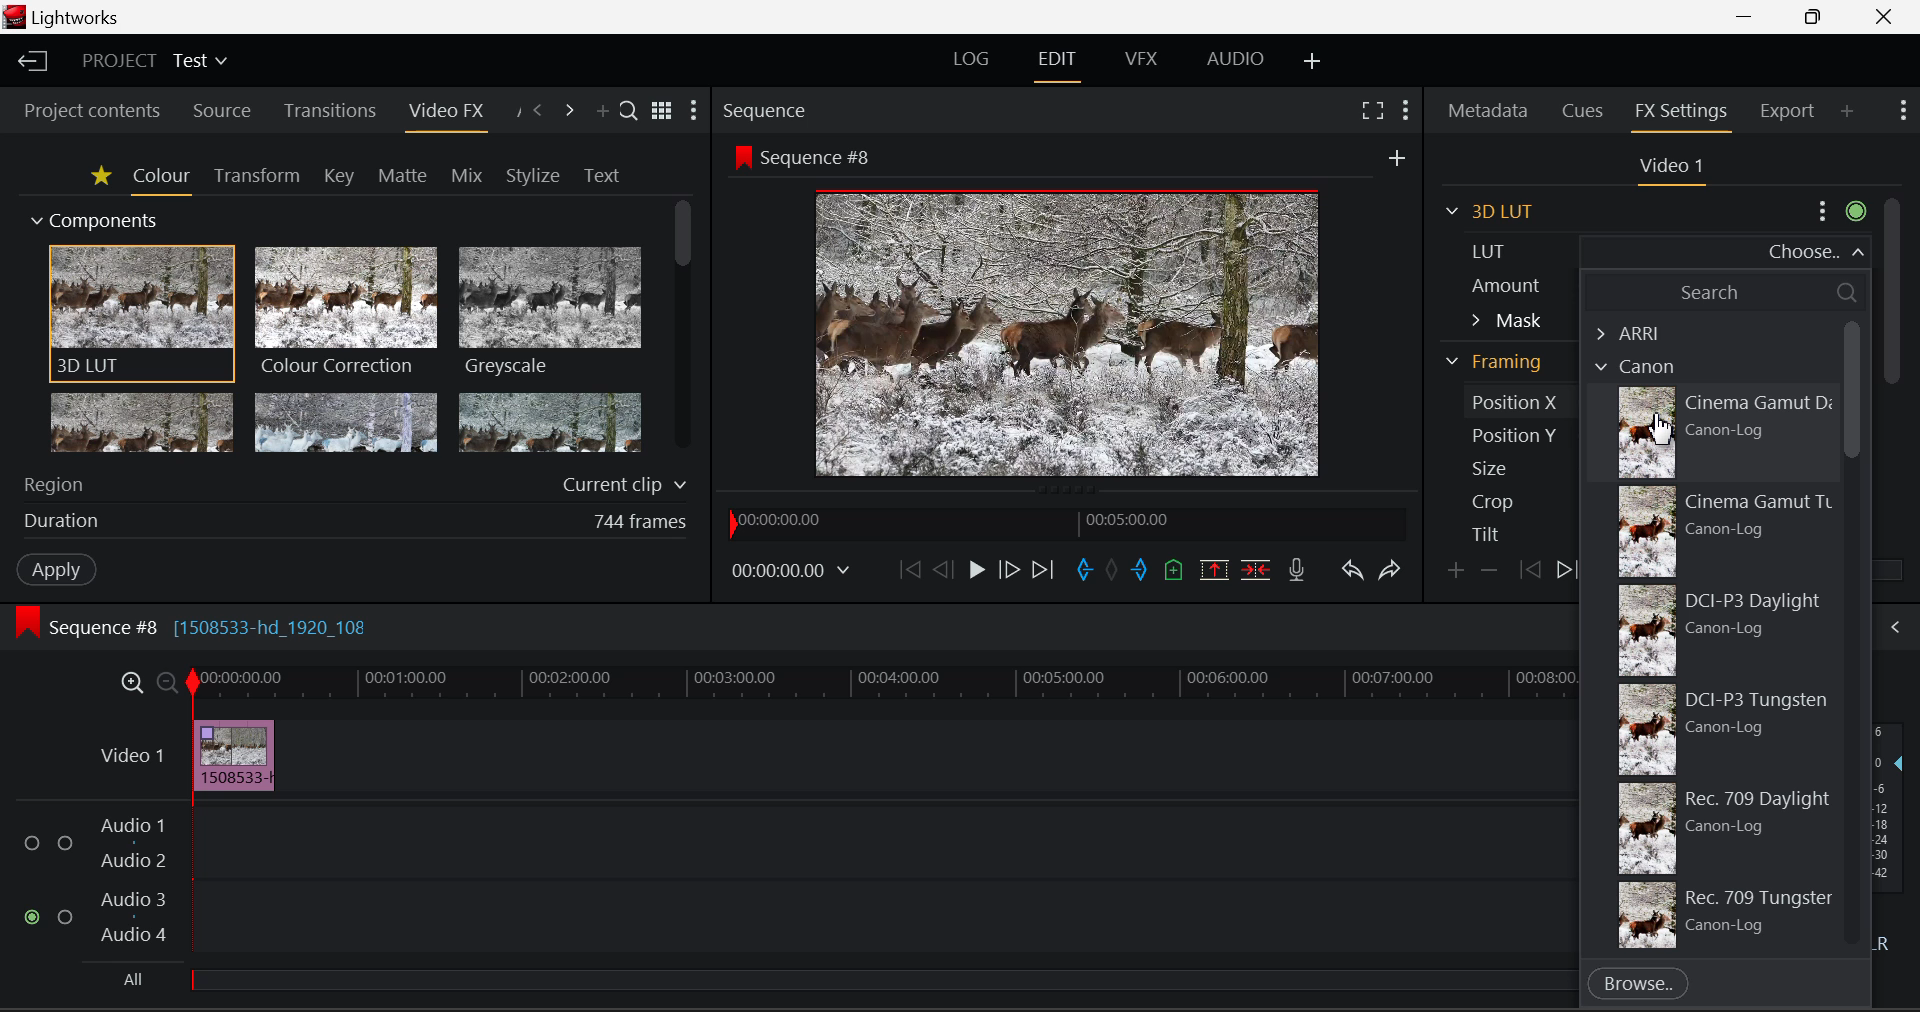 The width and height of the screenshot is (1920, 1012). I want to click on Go Forward, so click(1010, 573).